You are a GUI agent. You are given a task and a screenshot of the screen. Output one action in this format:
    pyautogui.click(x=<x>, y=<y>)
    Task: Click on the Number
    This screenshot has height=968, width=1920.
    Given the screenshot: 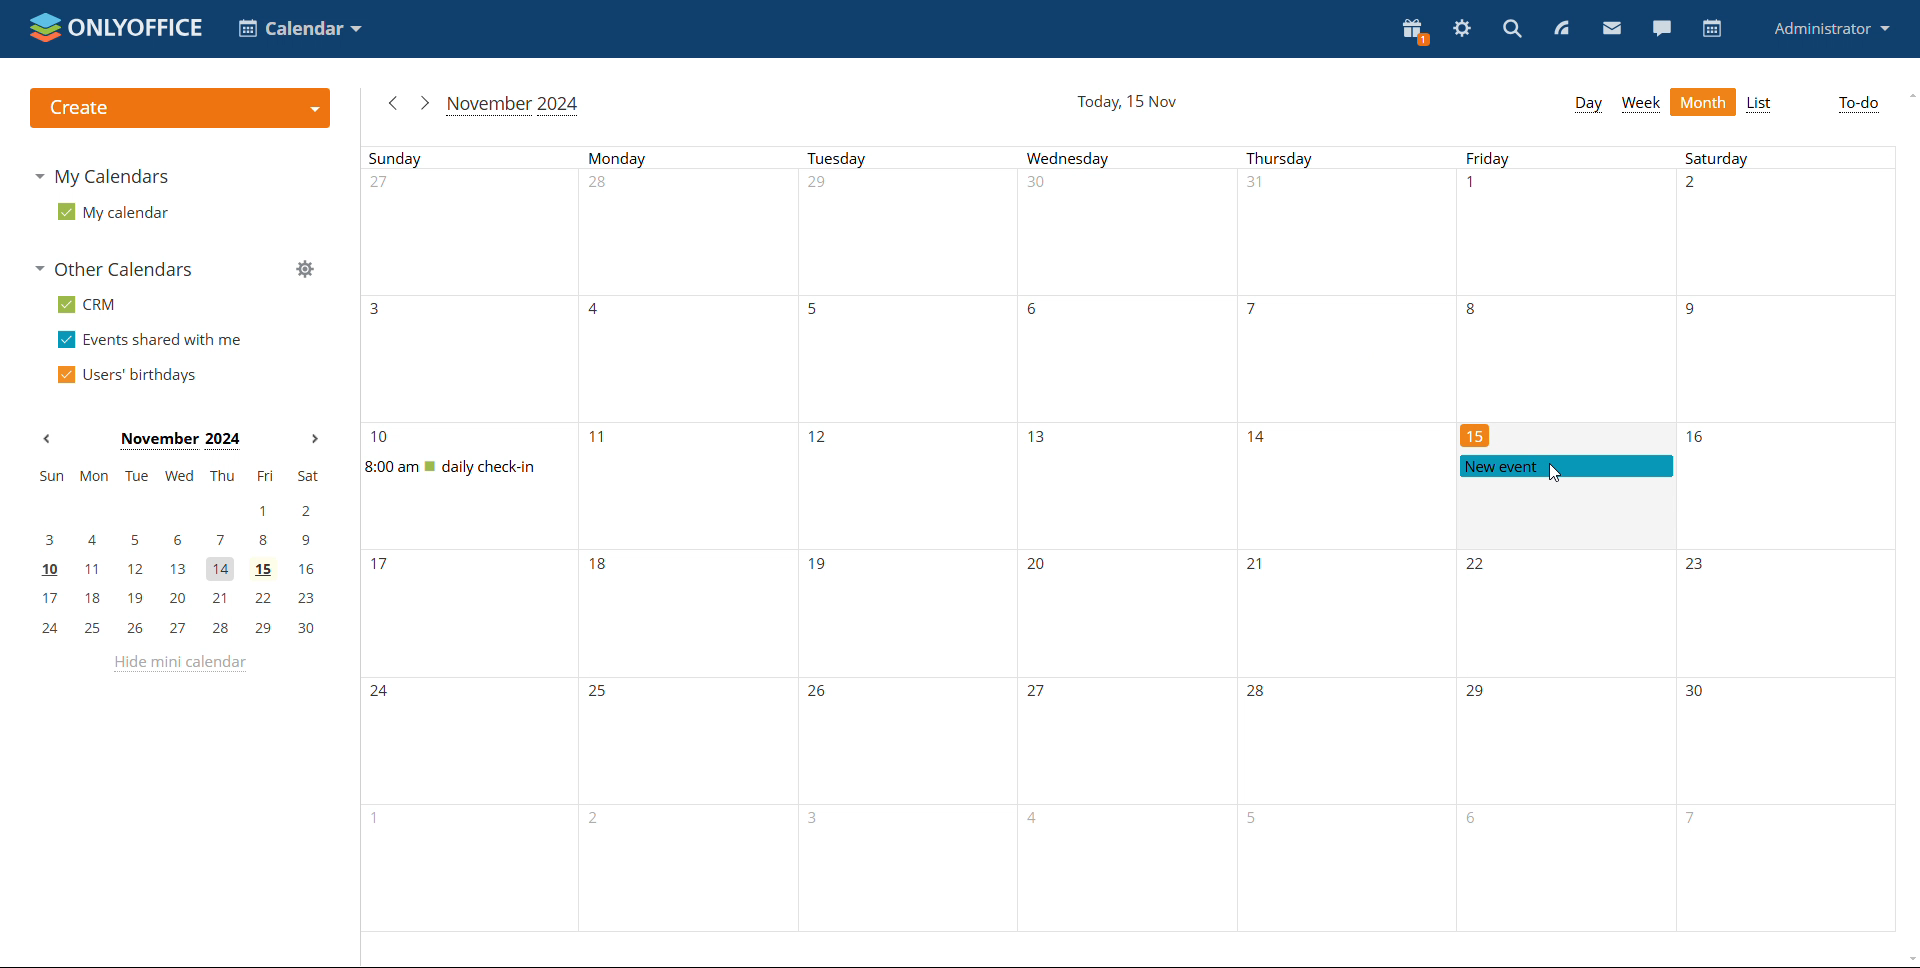 What is the action you would take?
    pyautogui.click(x=1470, y=311)
    